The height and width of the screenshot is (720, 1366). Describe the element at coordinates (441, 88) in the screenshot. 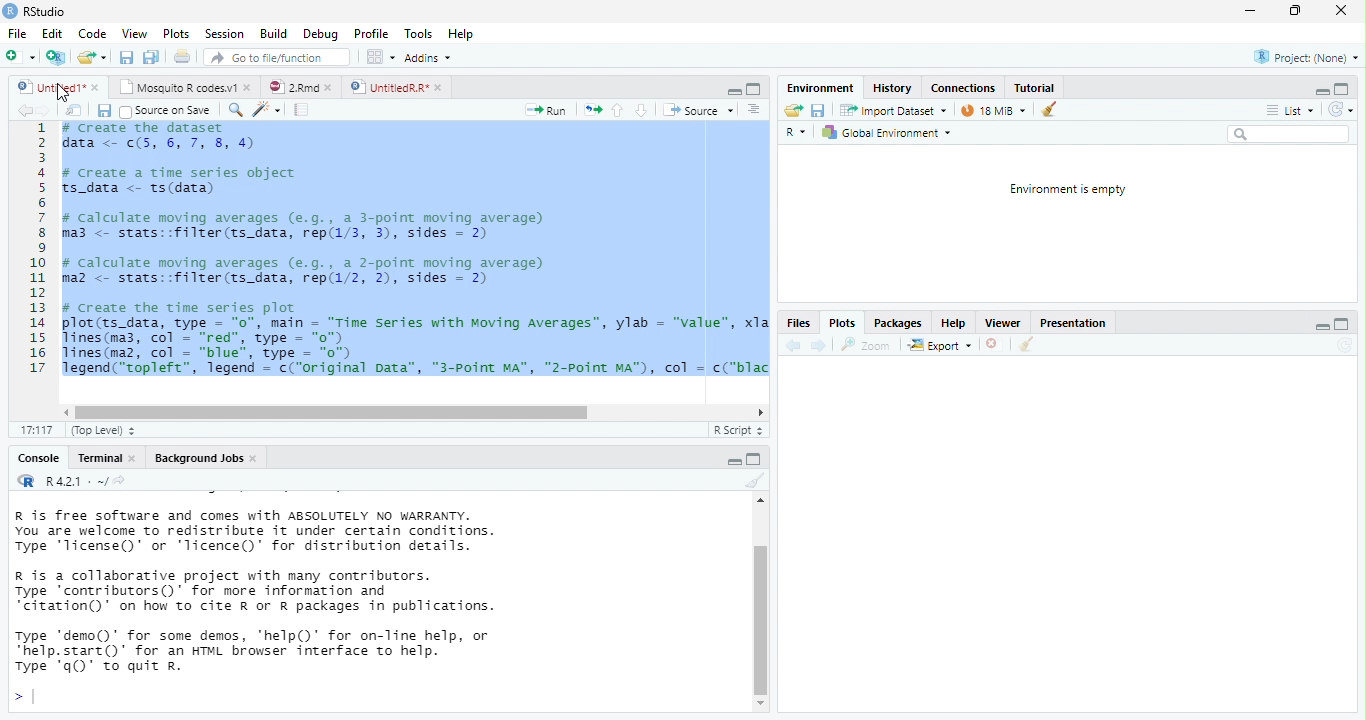

I see `close` at that location.